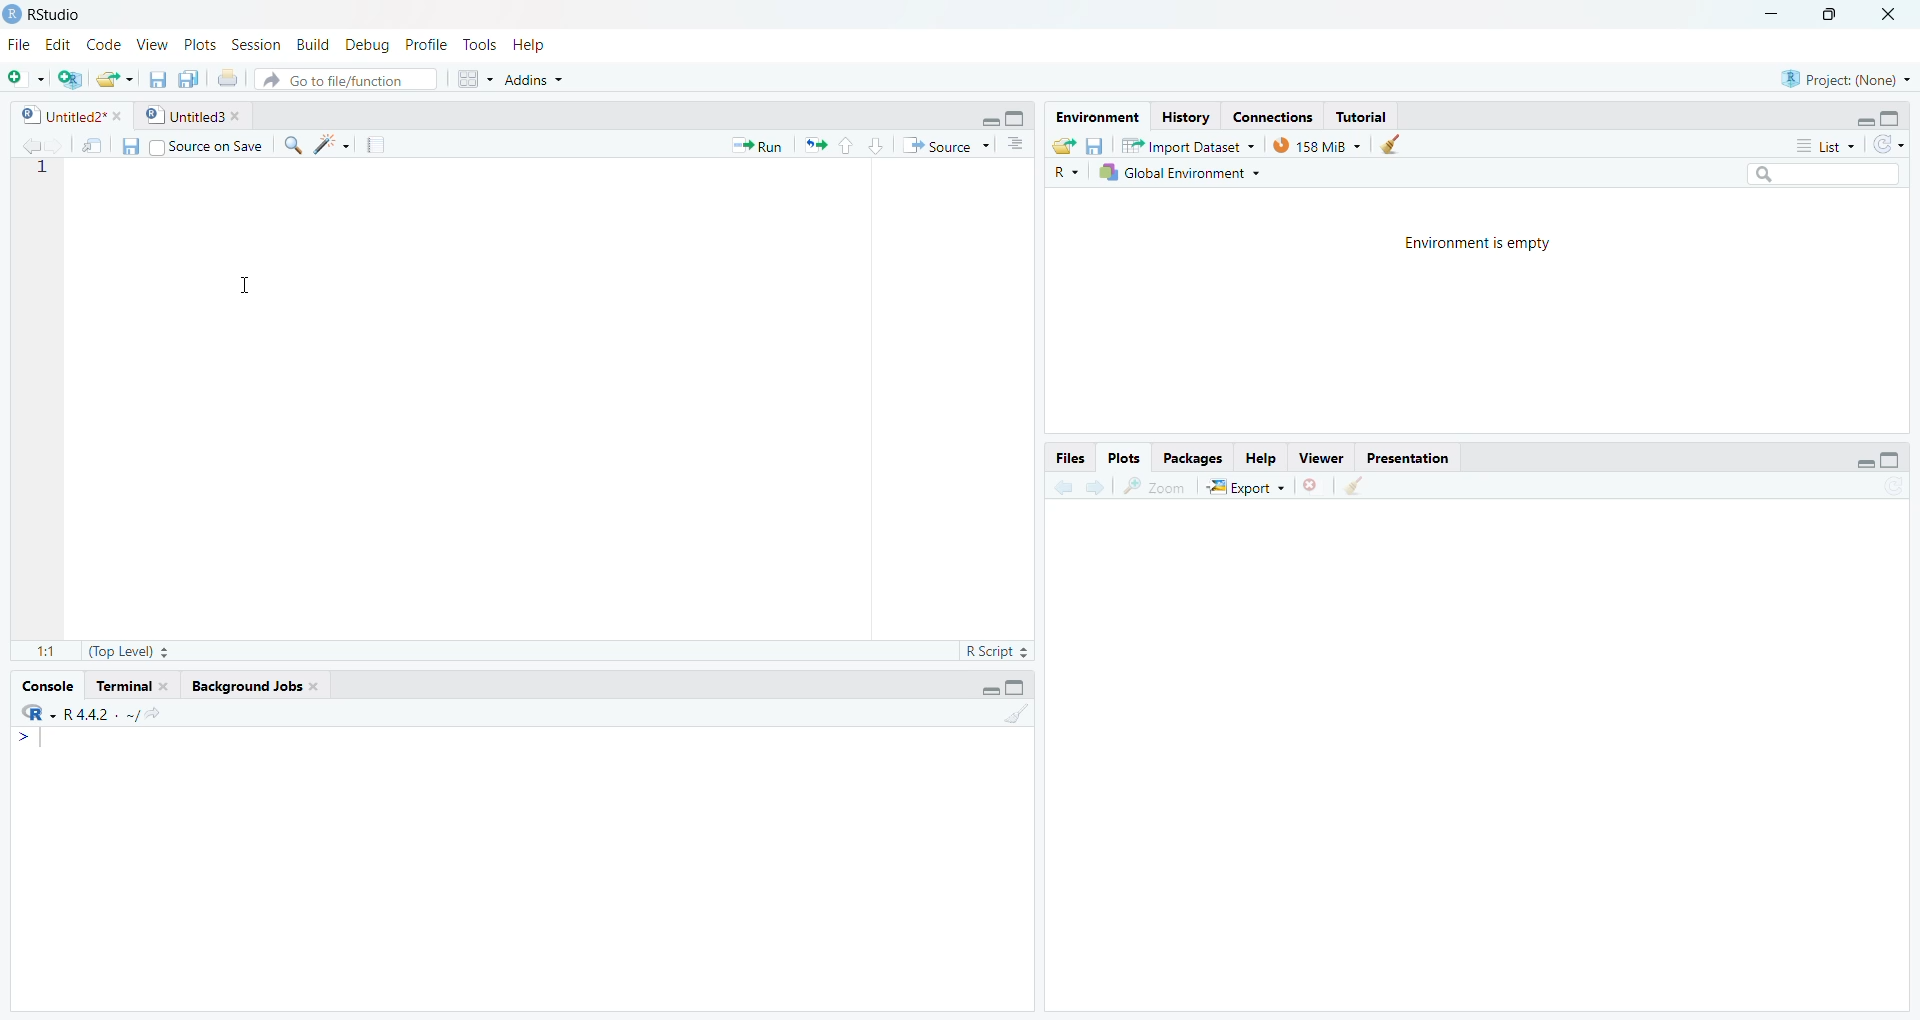 The width and height of the screenshot is (1920, 1020). I want to click on Refresh, so click(1894, 146).